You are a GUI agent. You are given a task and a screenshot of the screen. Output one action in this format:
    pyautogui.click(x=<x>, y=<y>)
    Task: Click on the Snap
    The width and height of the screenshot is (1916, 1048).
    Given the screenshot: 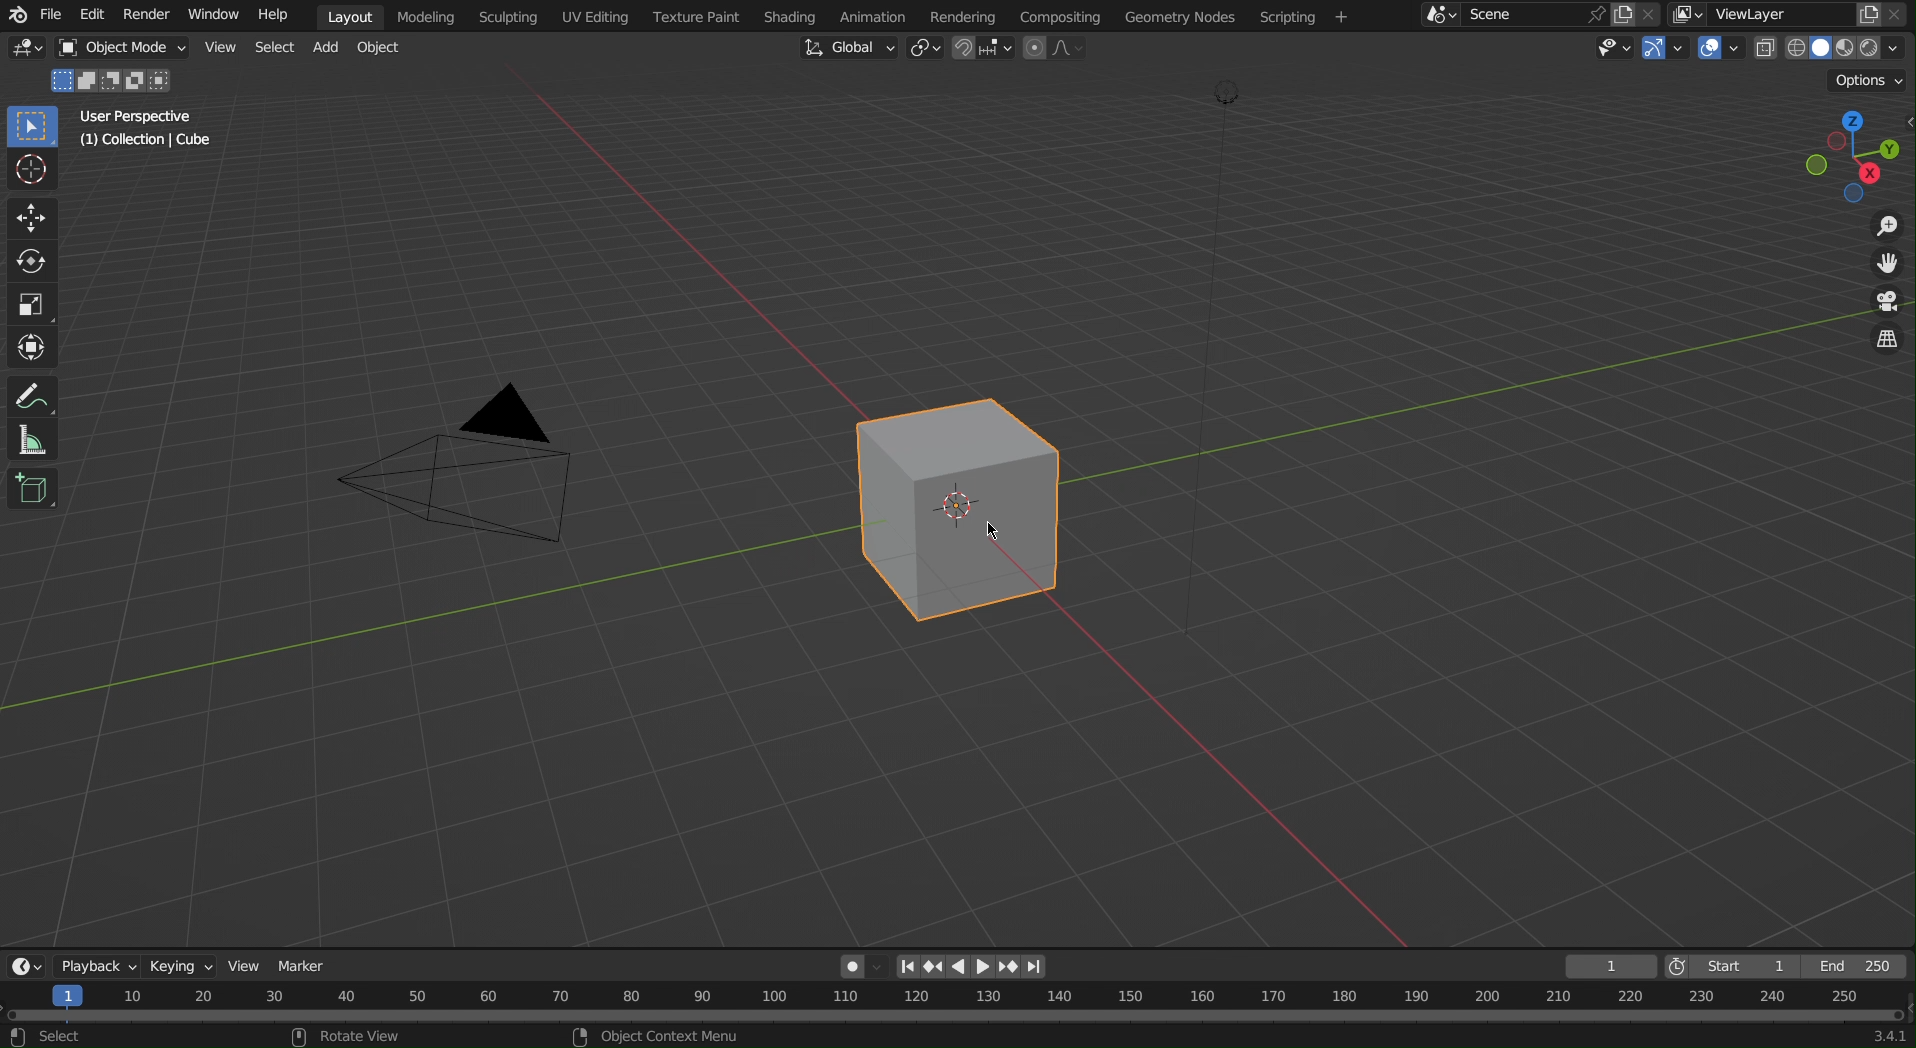 What is the action you would take?
    pyautogui.click(x=982, y=49)
    